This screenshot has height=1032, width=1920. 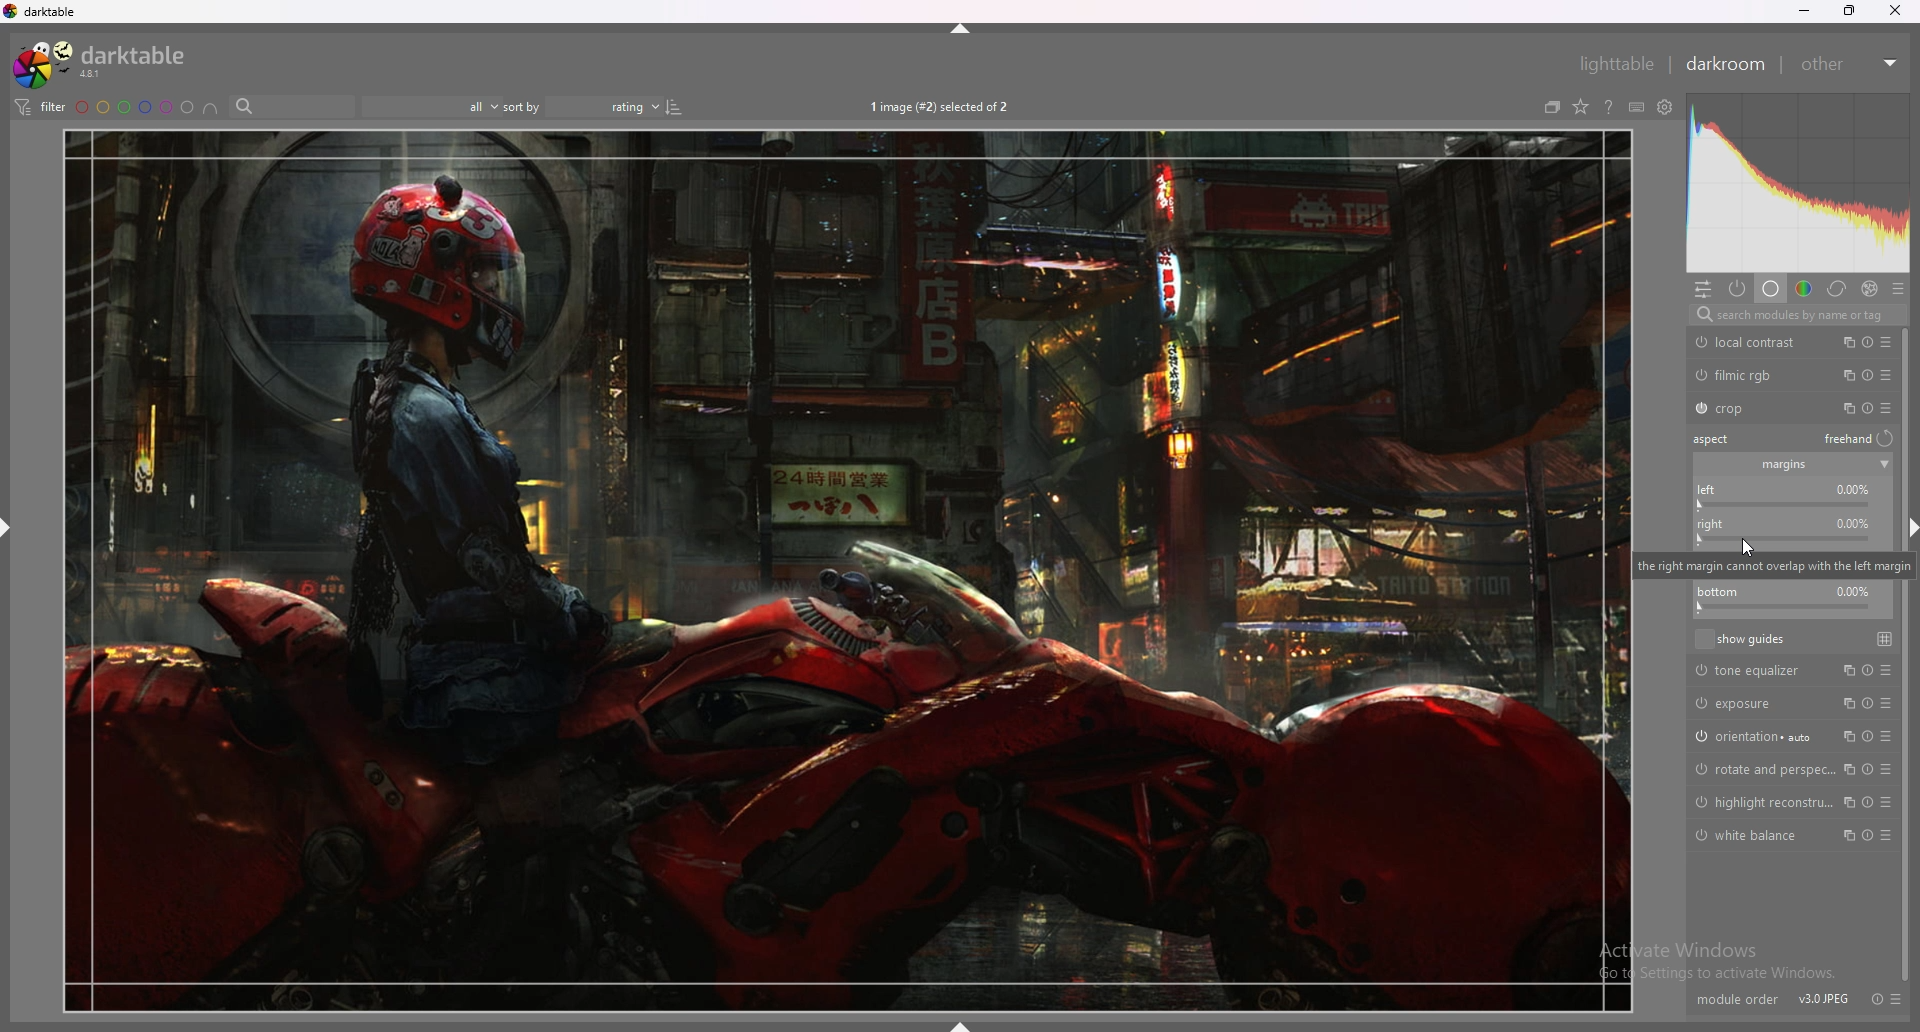 What do you see at coordinates (1867, 408) in the screenshot?
I see `reset` at bounding box center [1867, 408].